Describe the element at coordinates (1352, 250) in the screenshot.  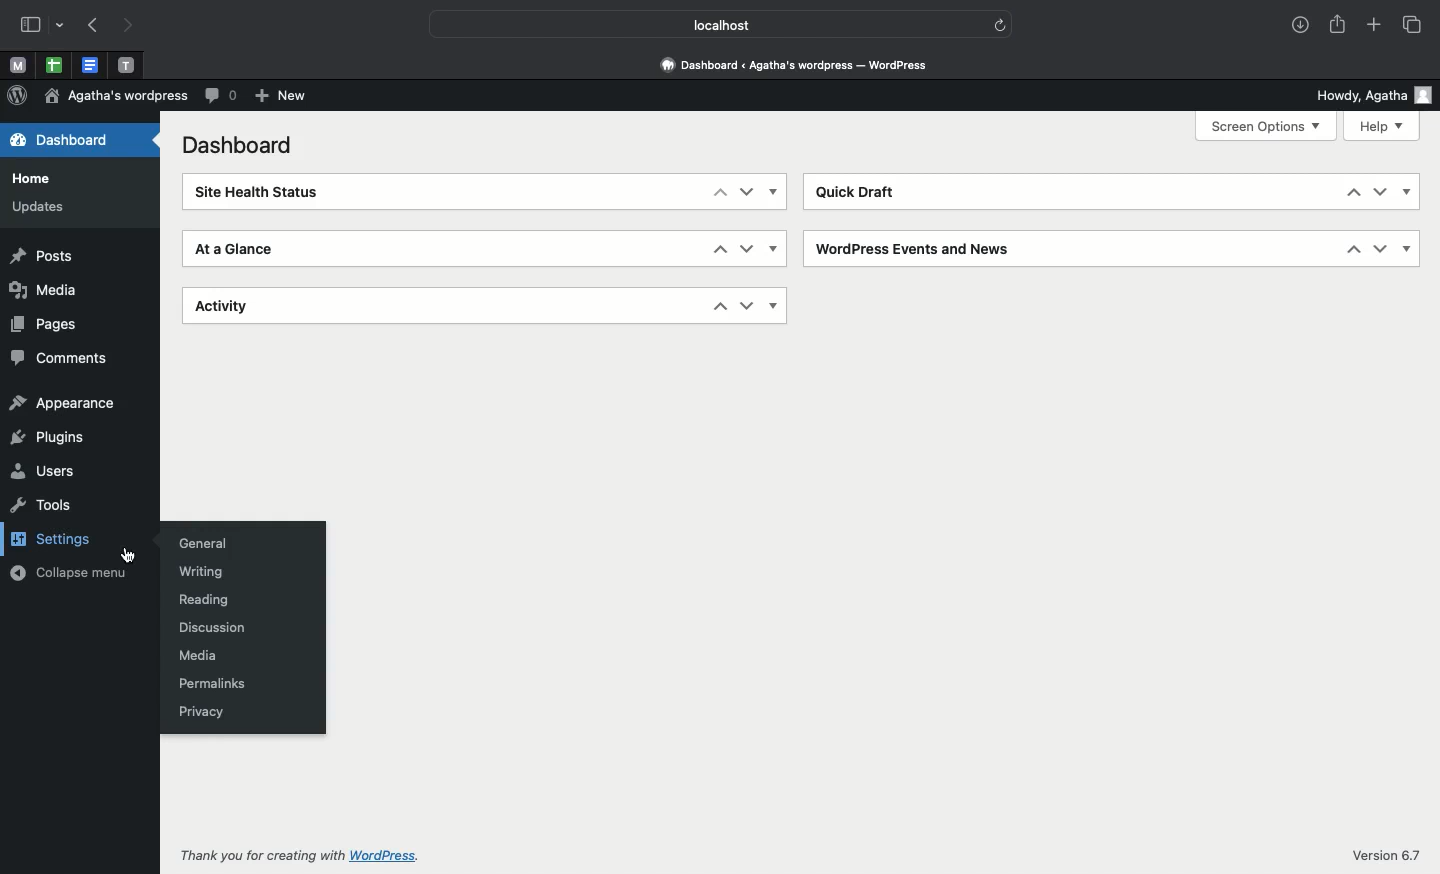
I see `Up` at that location.